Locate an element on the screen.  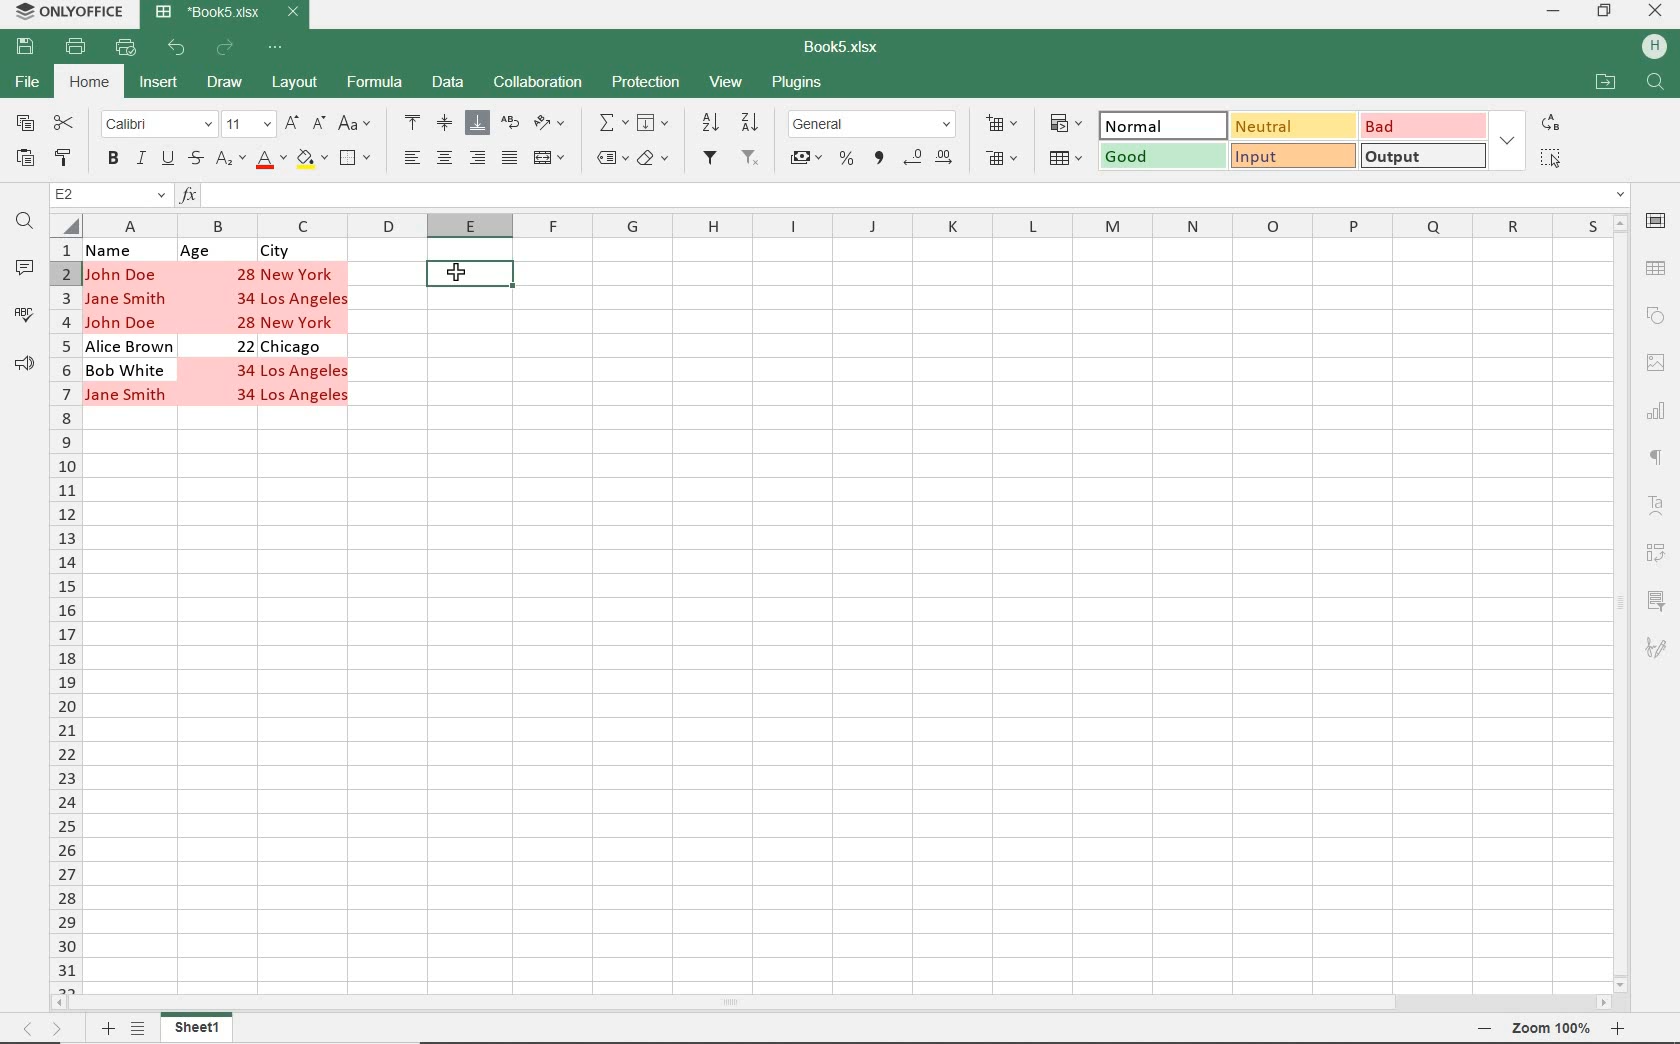
FILL is located at coordinates (653, 122).